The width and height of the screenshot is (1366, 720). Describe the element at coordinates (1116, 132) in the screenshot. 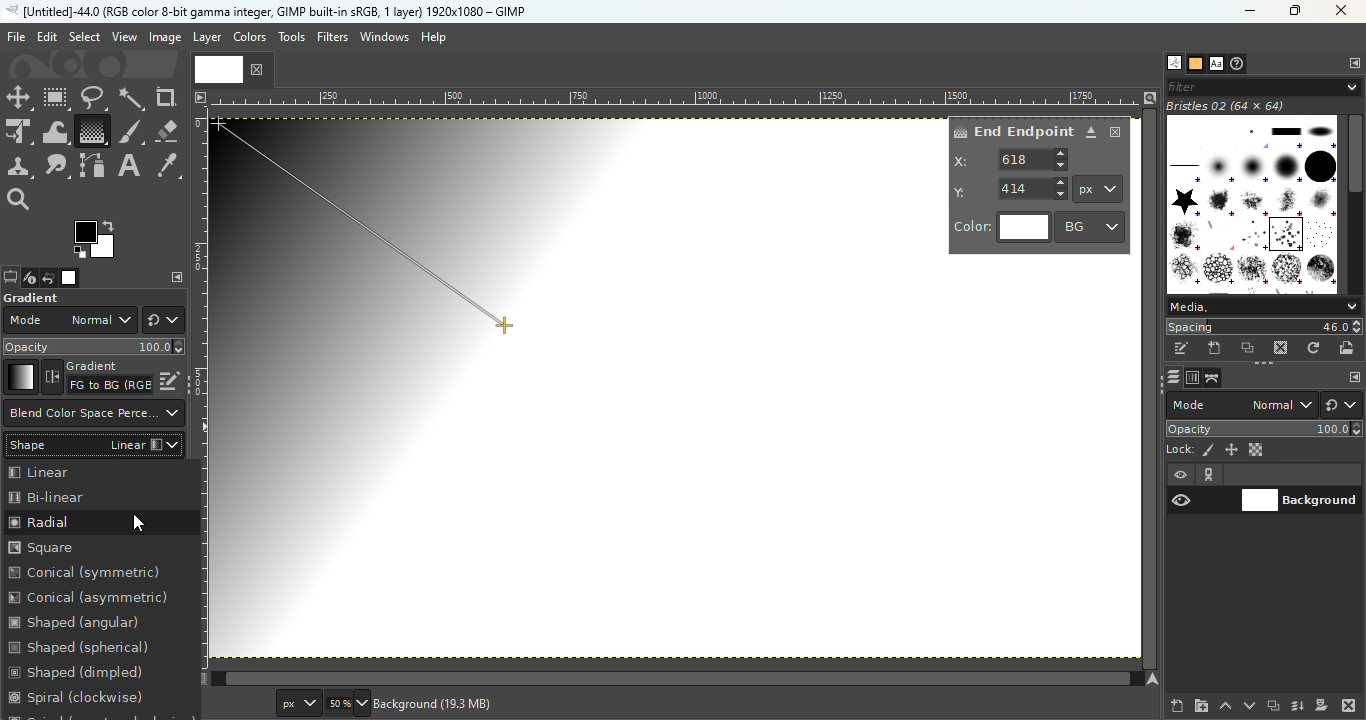

I see `Close` at that location.